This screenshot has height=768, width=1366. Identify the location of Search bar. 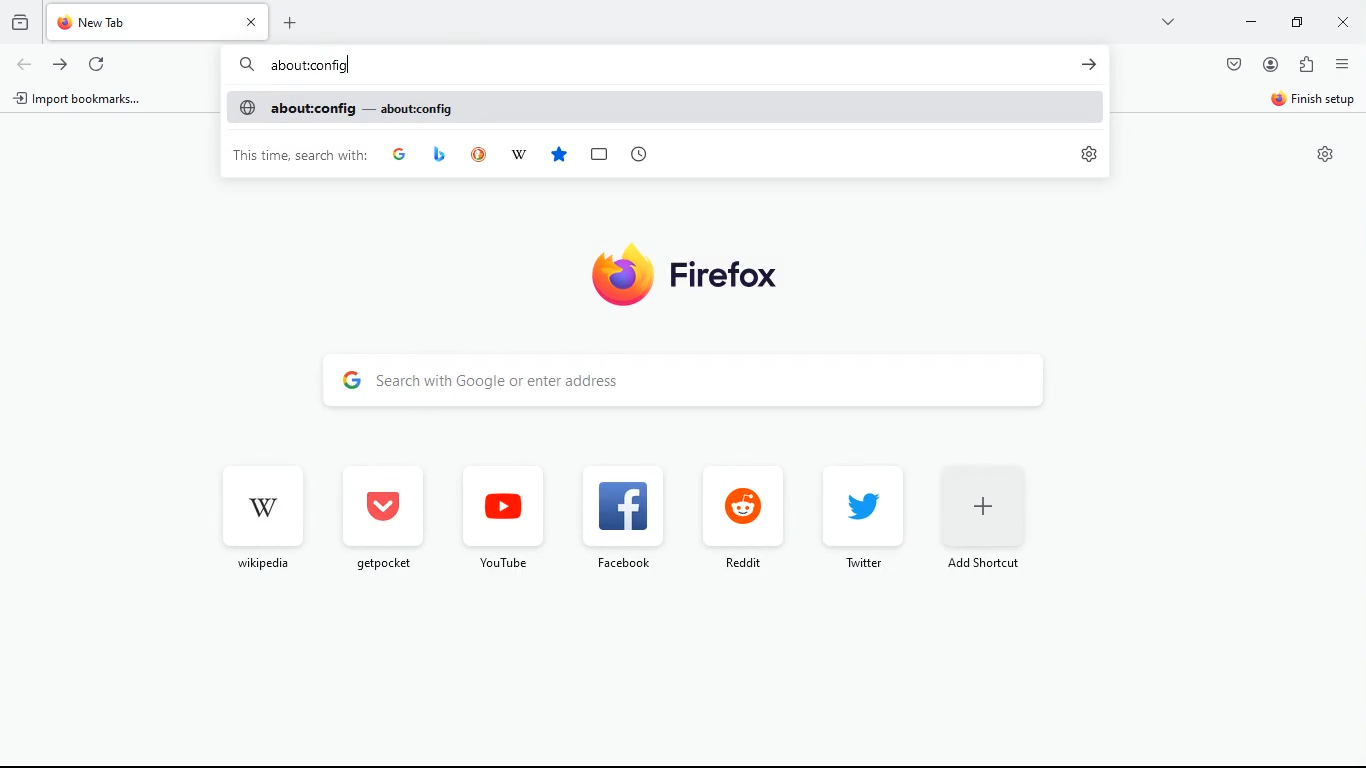
(658, 65).